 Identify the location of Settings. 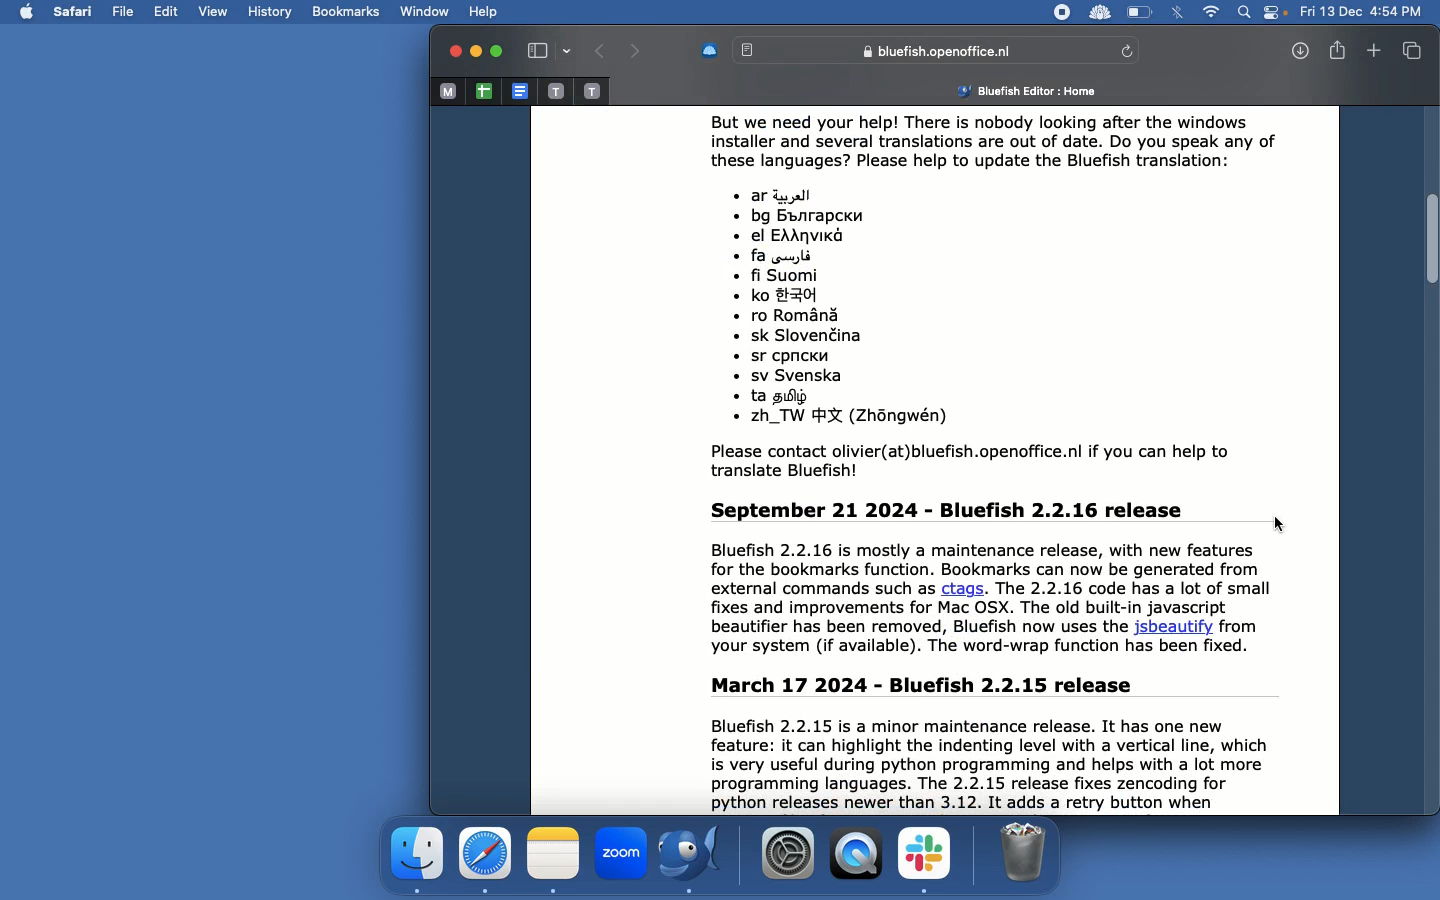
(788, 853).